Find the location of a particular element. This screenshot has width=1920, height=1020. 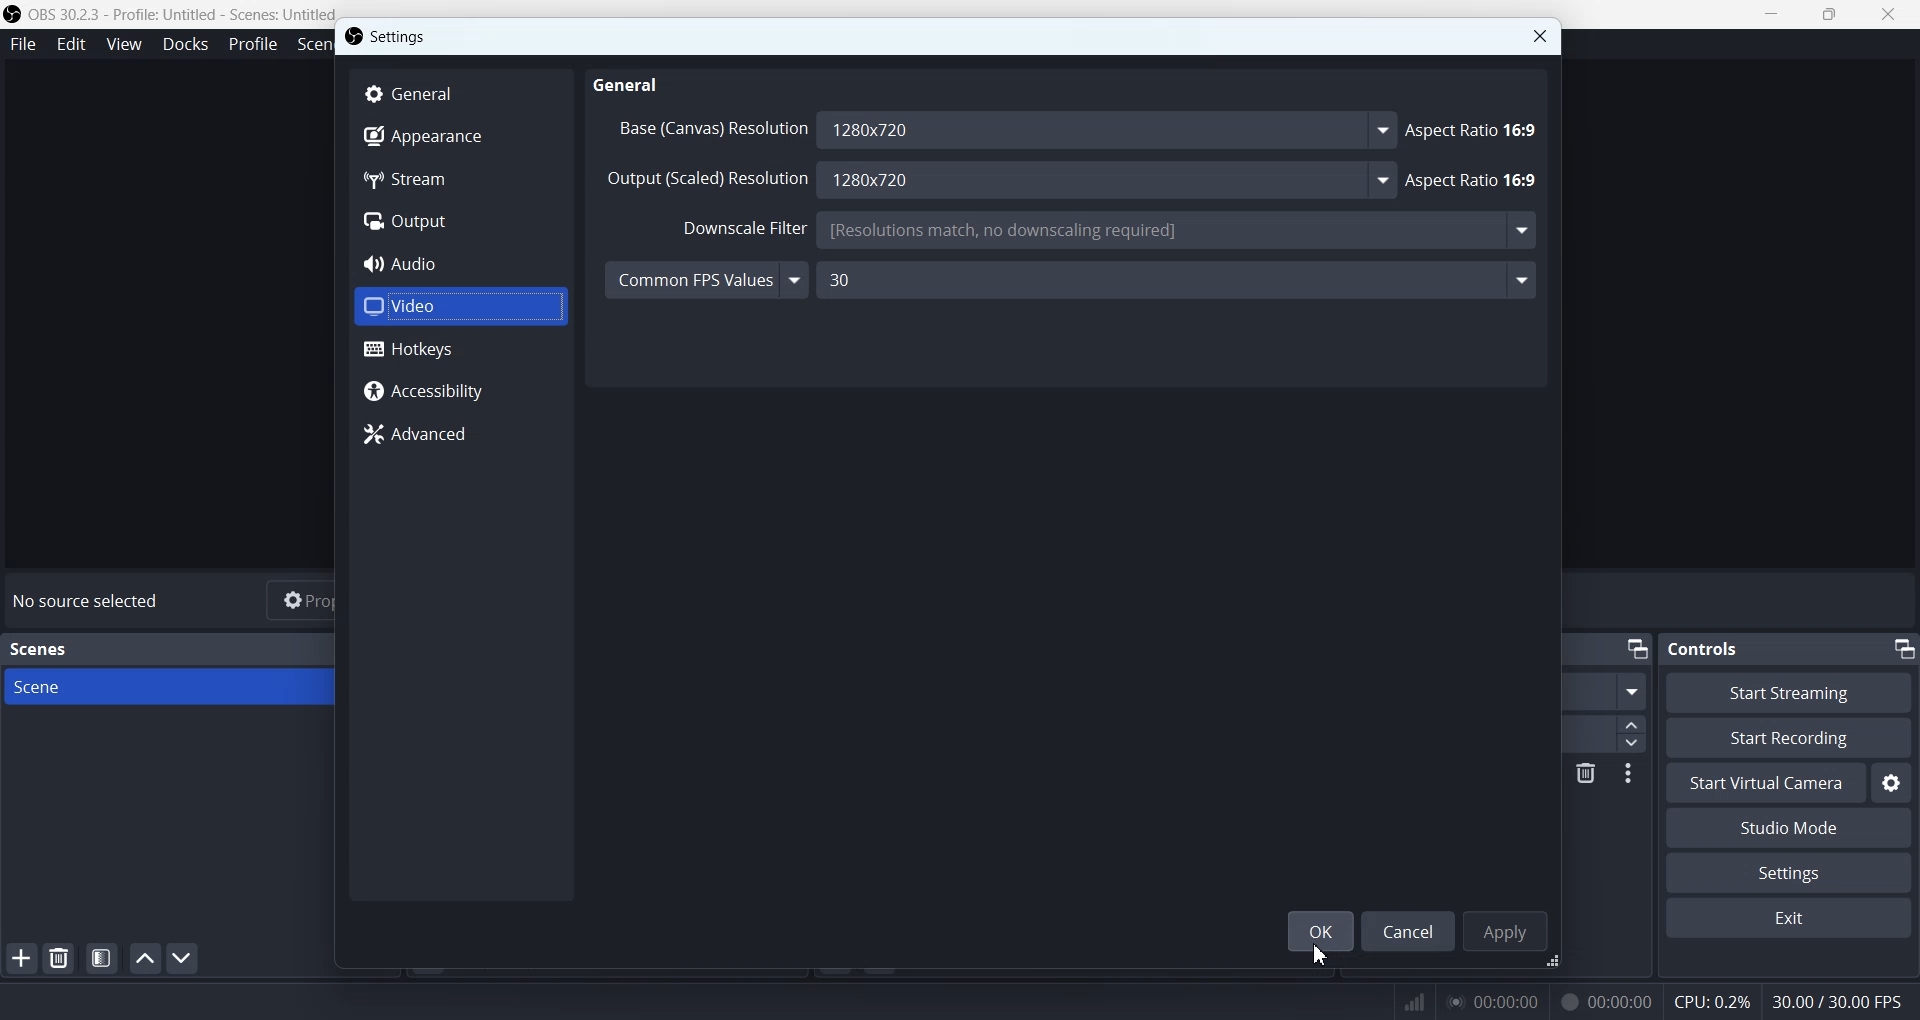

Cancel is located at coordinates (1410, 930).